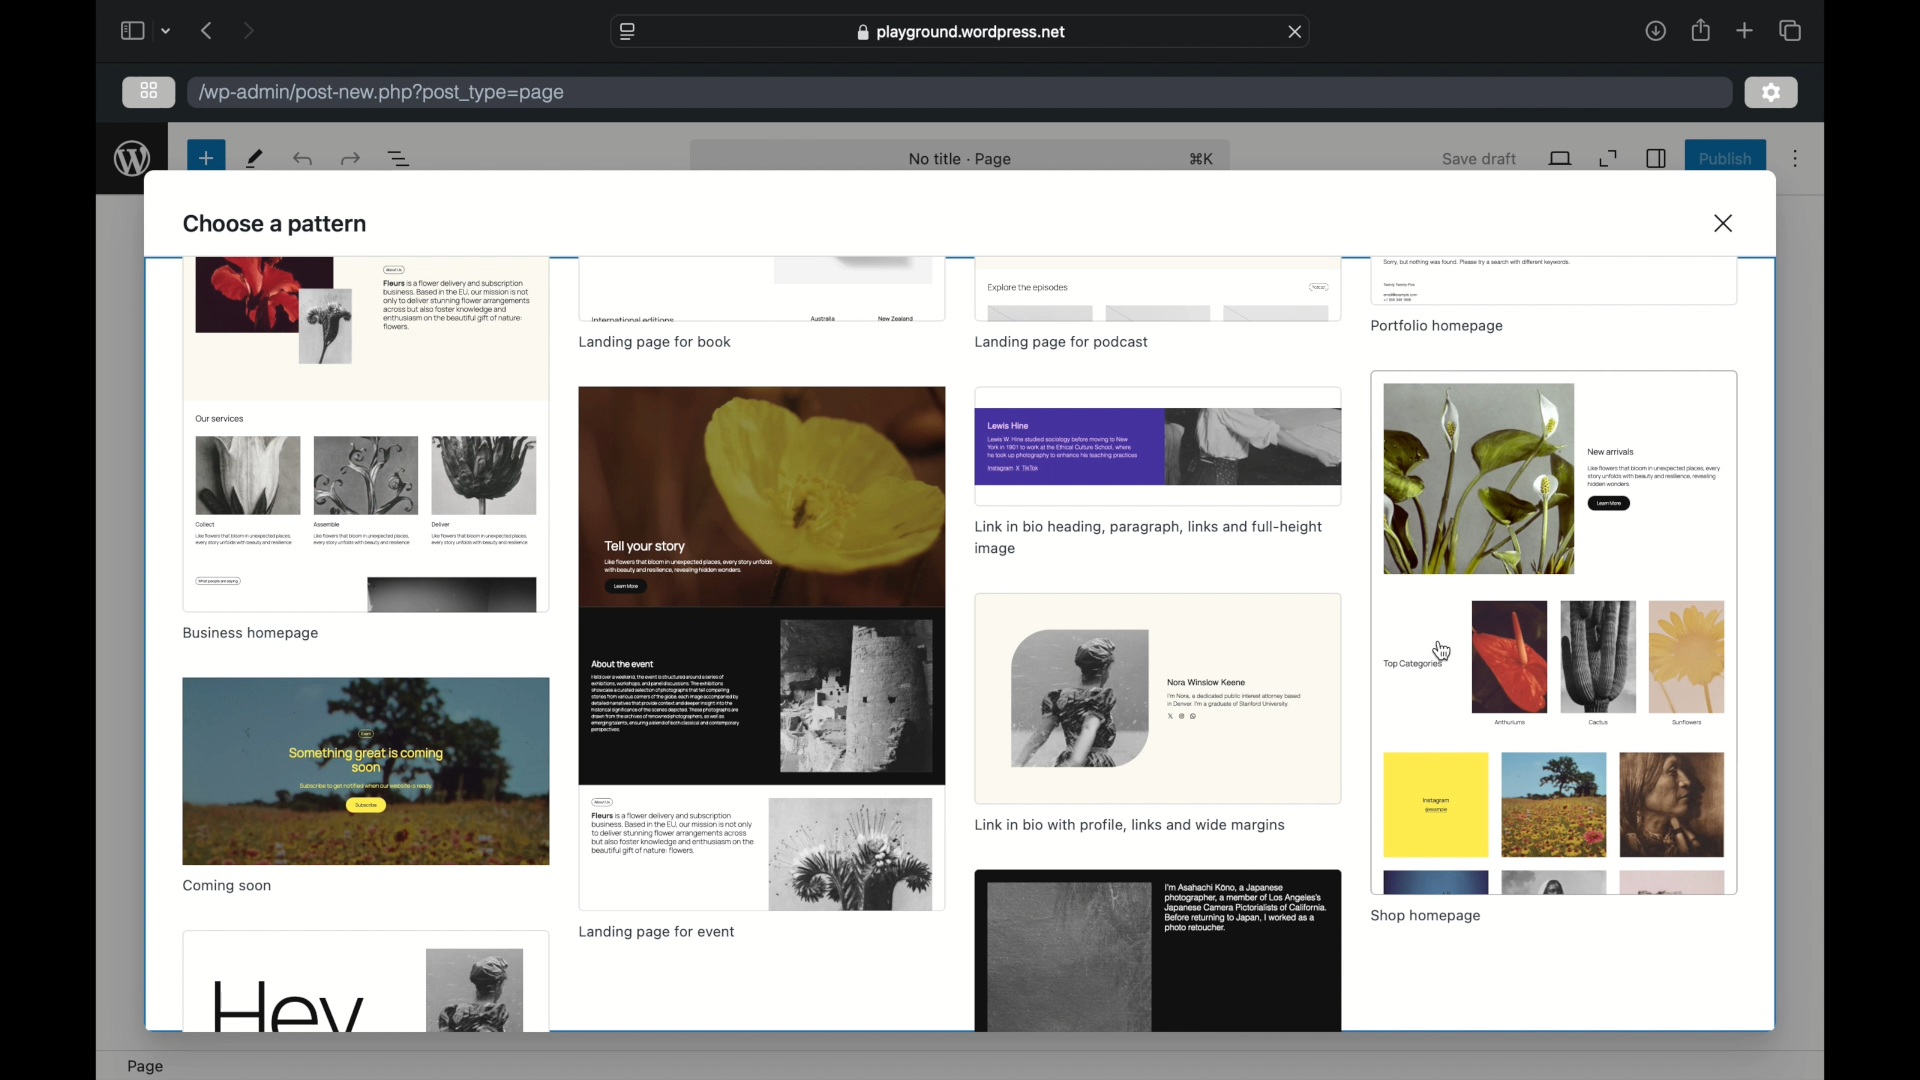 The height and width of the screenshot is (1080, 1920). I want to click on template name, so click(229, 887).